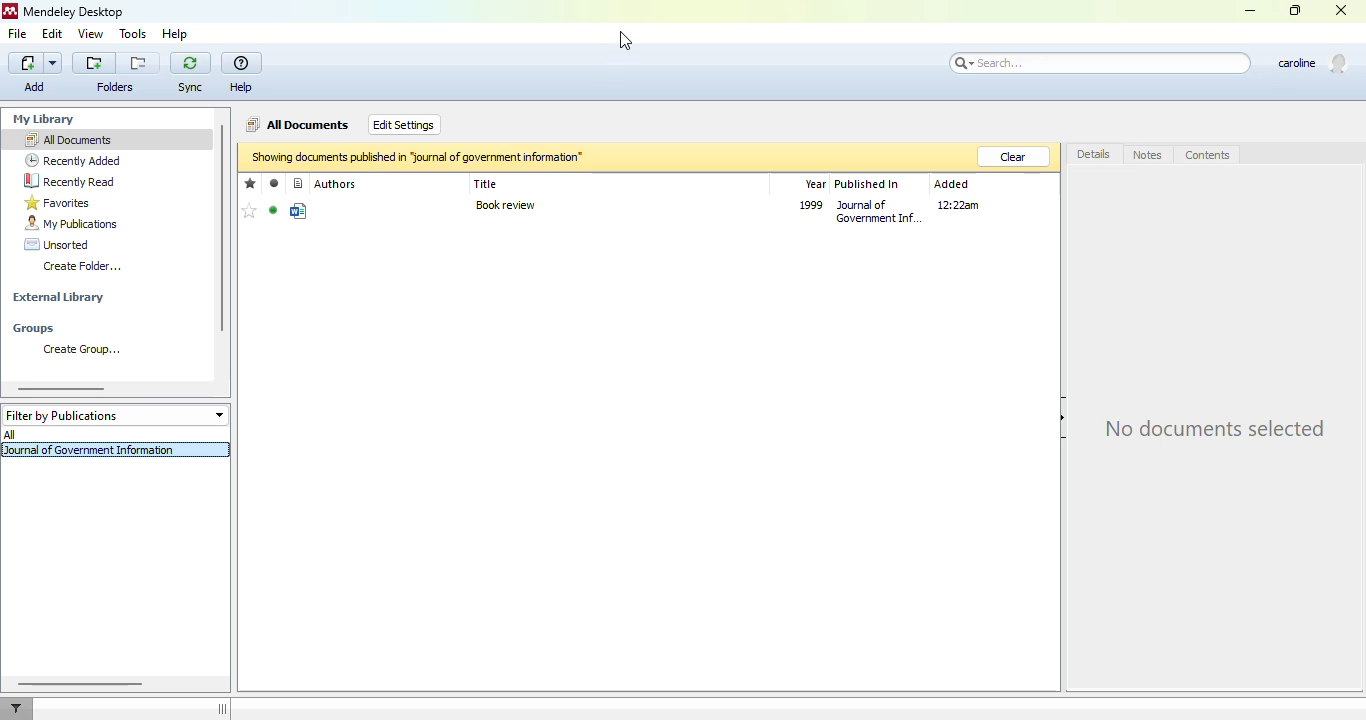  What do you see at coordinates (1015, 157) in the screenshot?
I see `clear` at bounding box center [1015, 157].